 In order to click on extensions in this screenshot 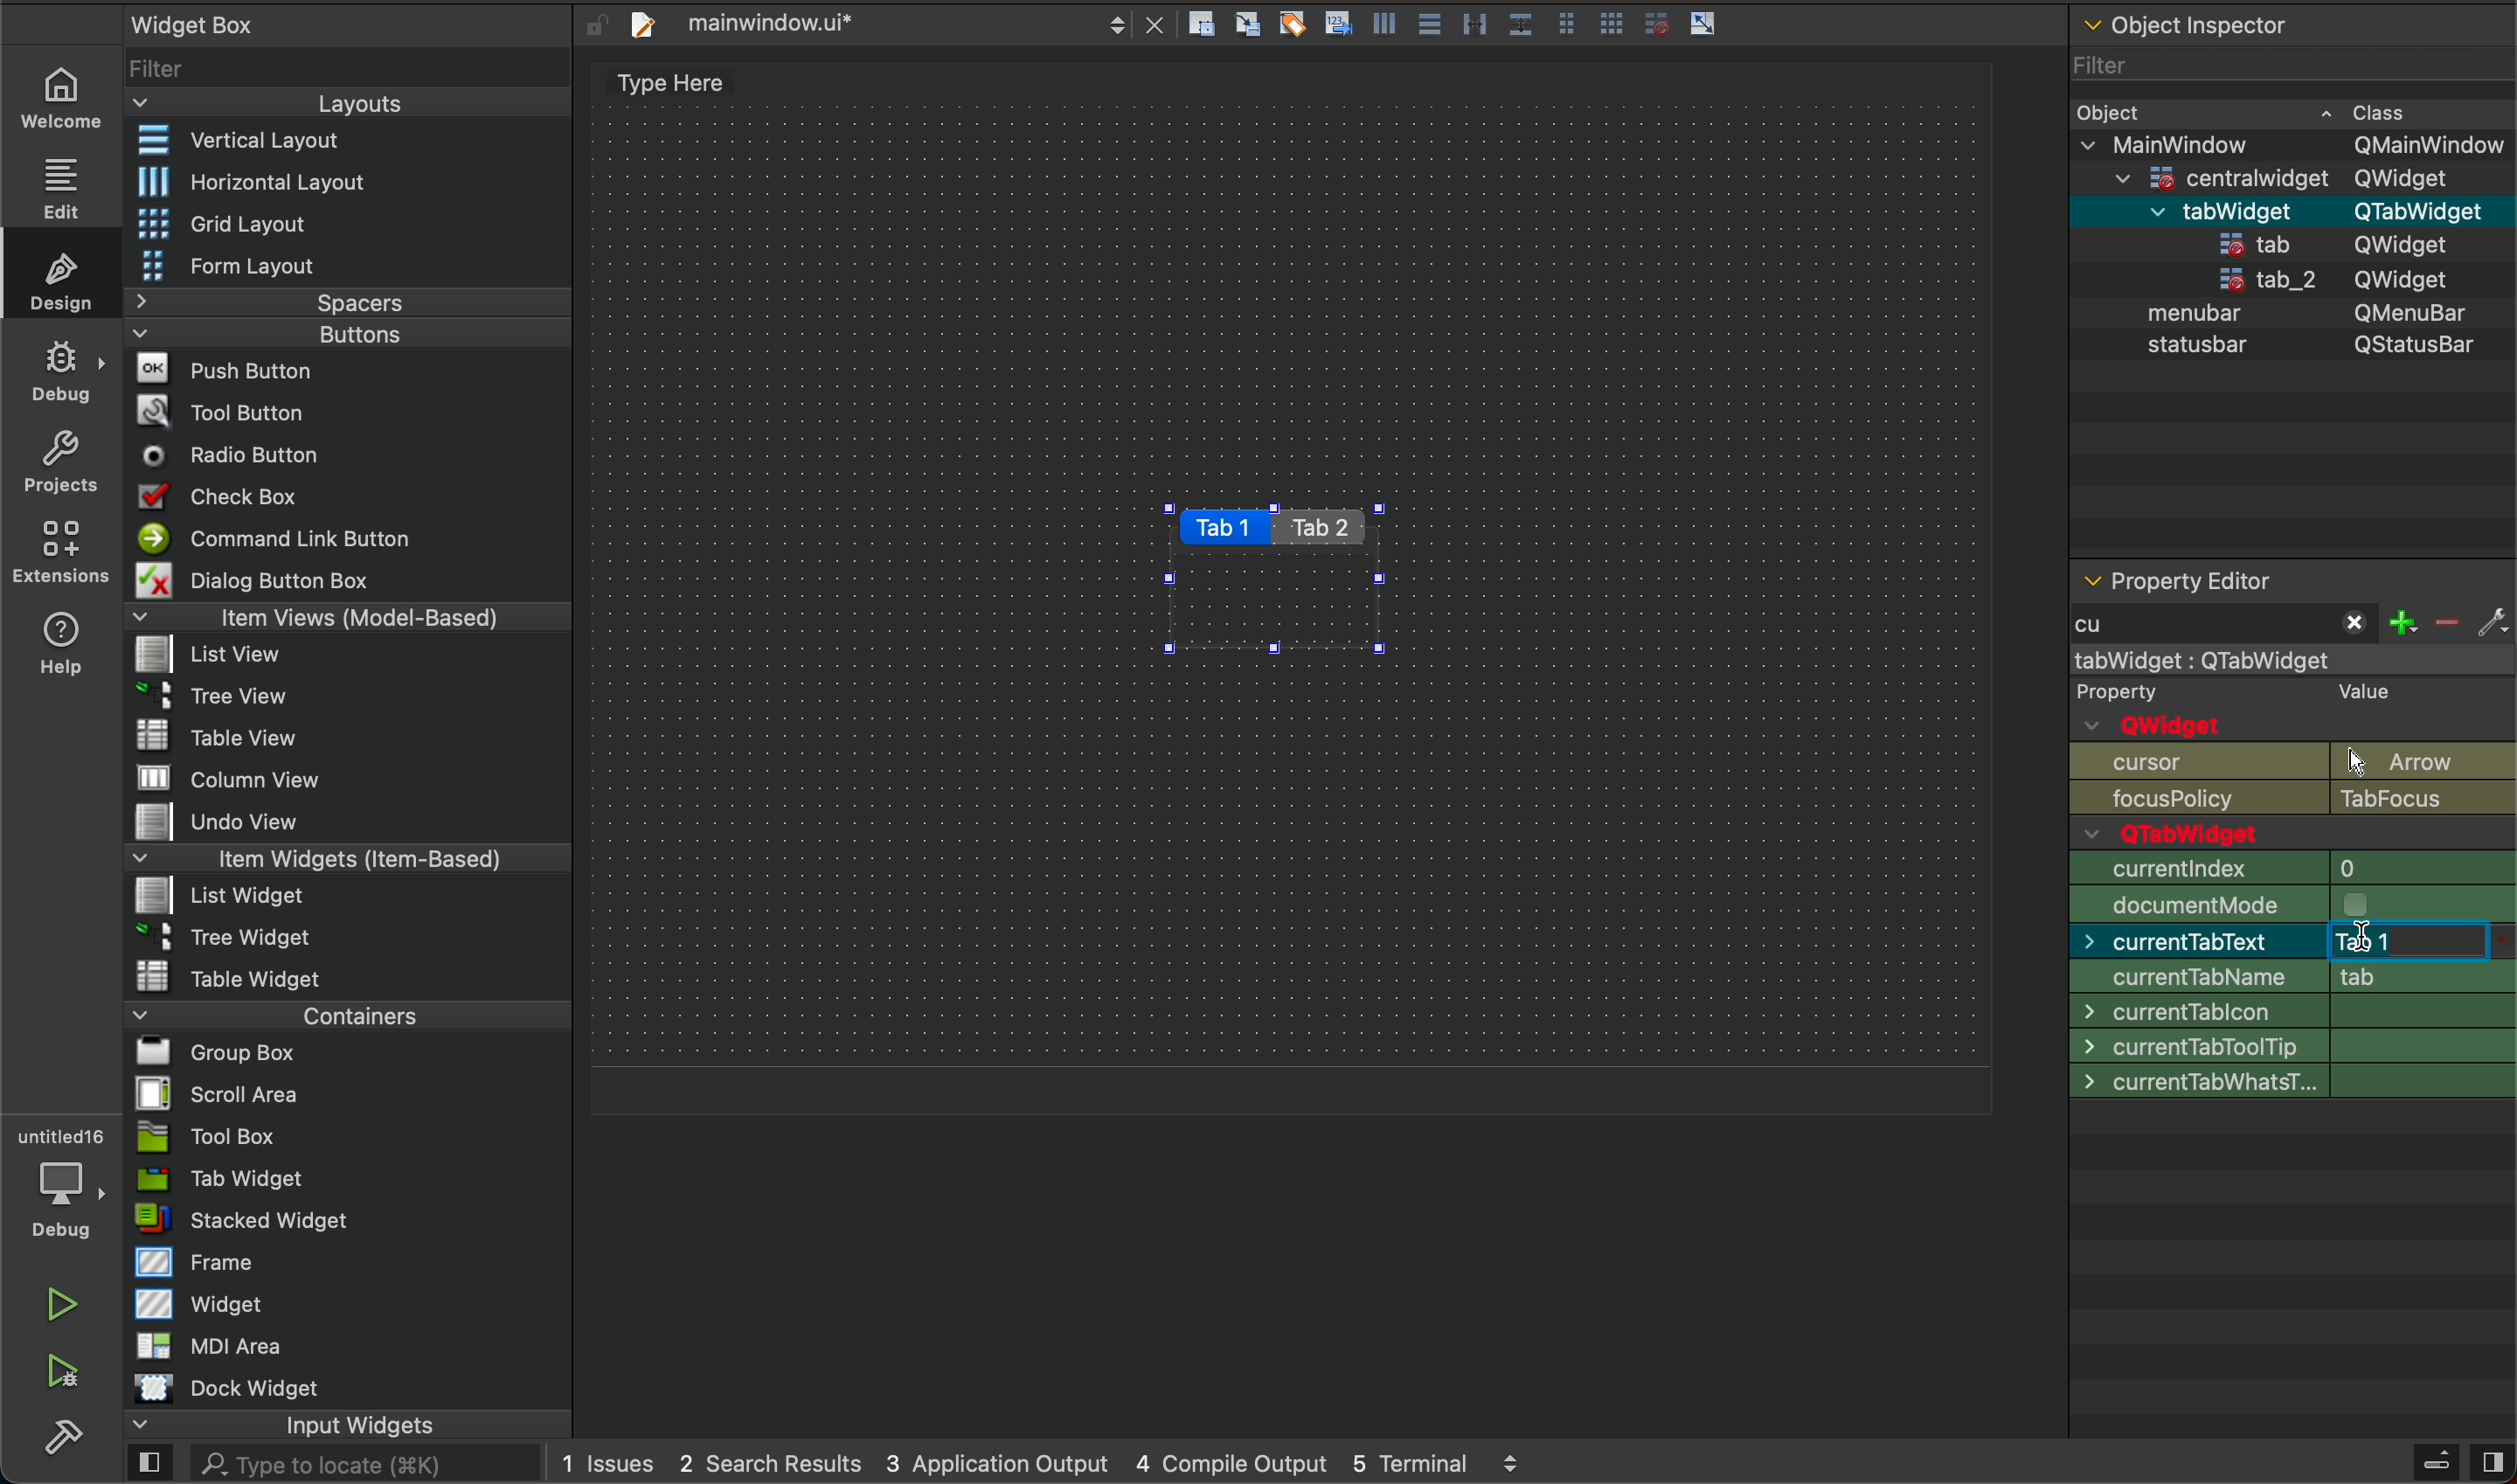, I will do `click(65, 548)`.